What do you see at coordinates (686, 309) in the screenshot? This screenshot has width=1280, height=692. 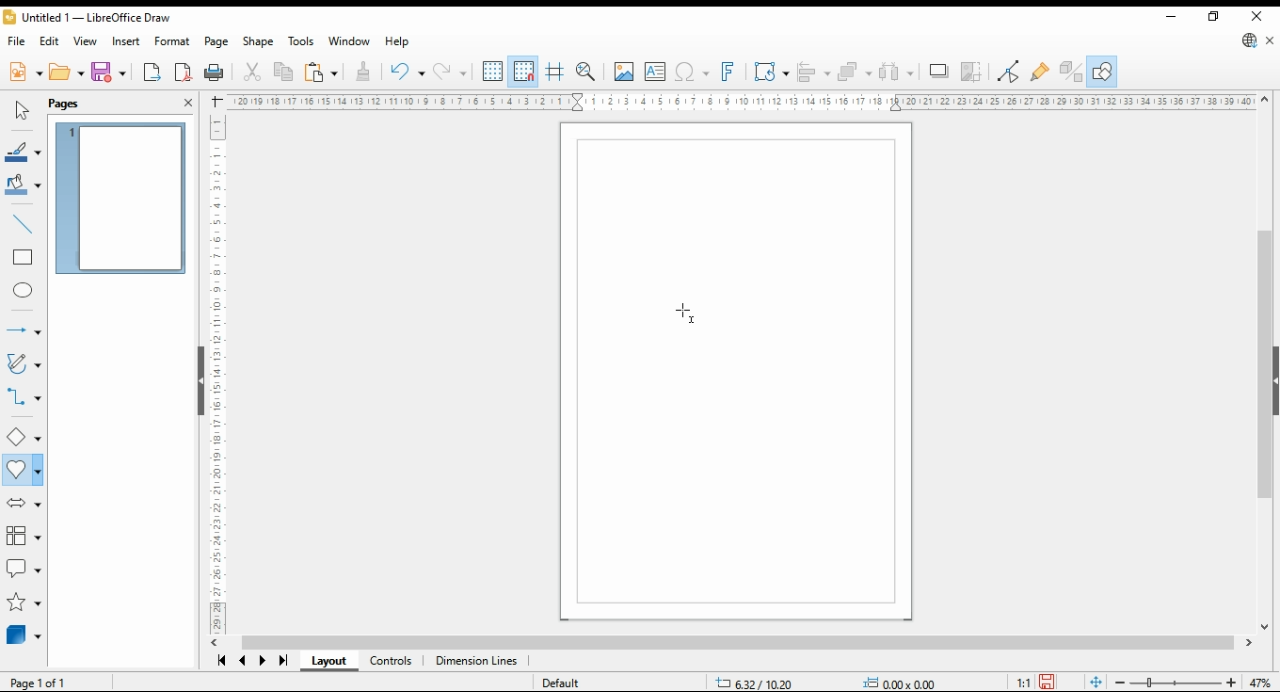 I see `mouse pointer` at bounding box center [686, 309].